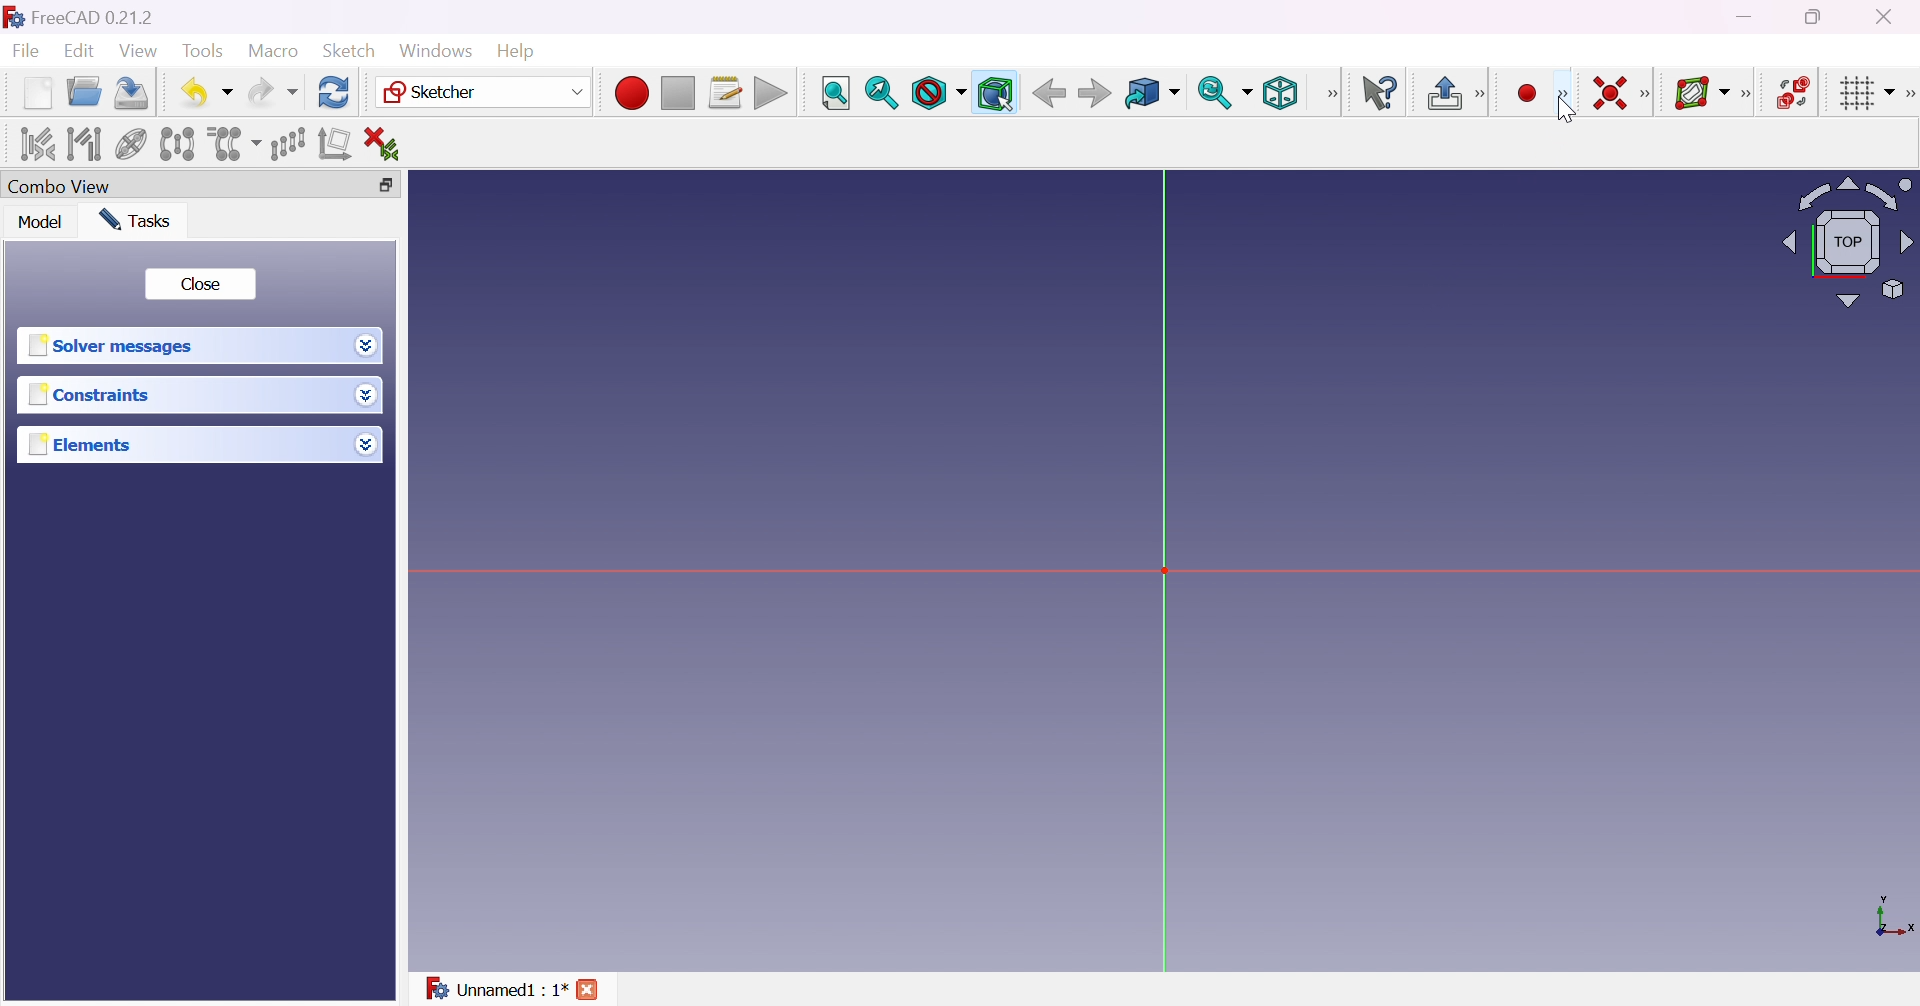 Image resolution: width=1920 pixels, height=1006 pixels. What do you see at coordinates (1049, 92) in the screenshot?
I see `Back` at bounding box center [1049, 92].